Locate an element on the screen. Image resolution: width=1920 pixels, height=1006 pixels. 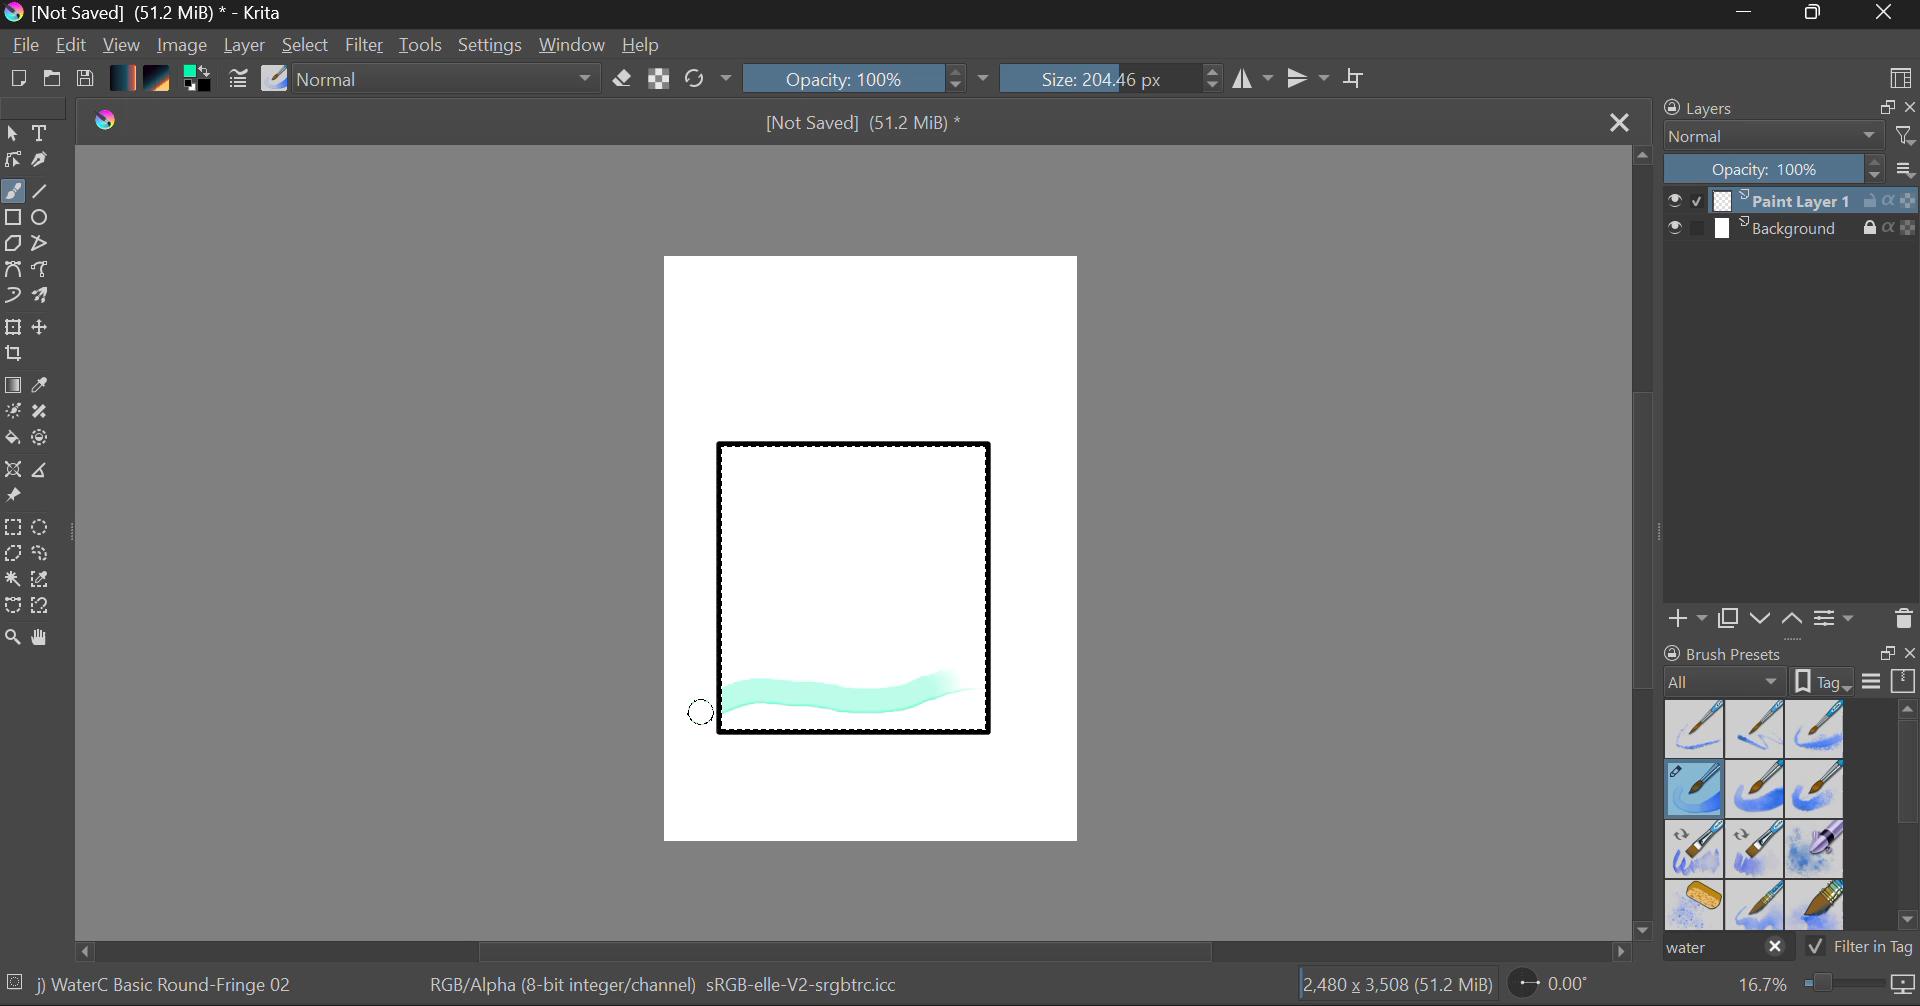
Gradient is located at coordinates (121, 76).